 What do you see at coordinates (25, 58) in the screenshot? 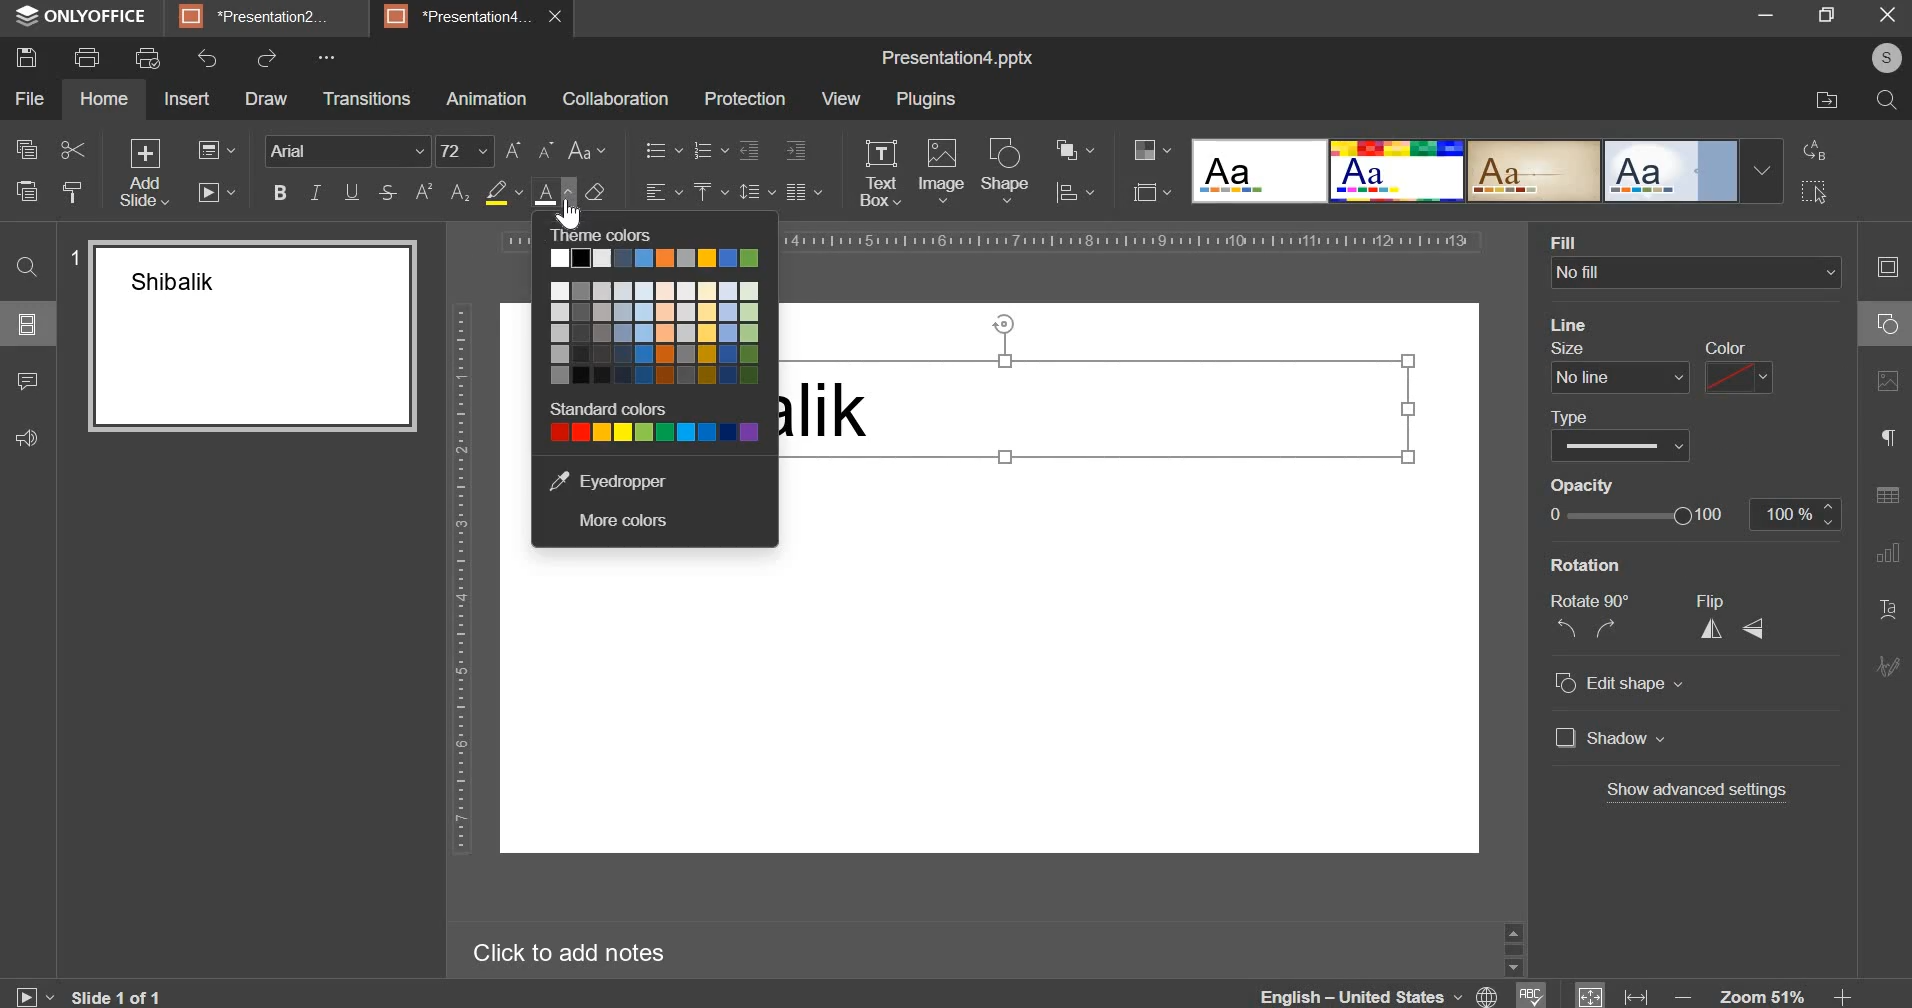
I see `save` at bounding box center [25, 58].